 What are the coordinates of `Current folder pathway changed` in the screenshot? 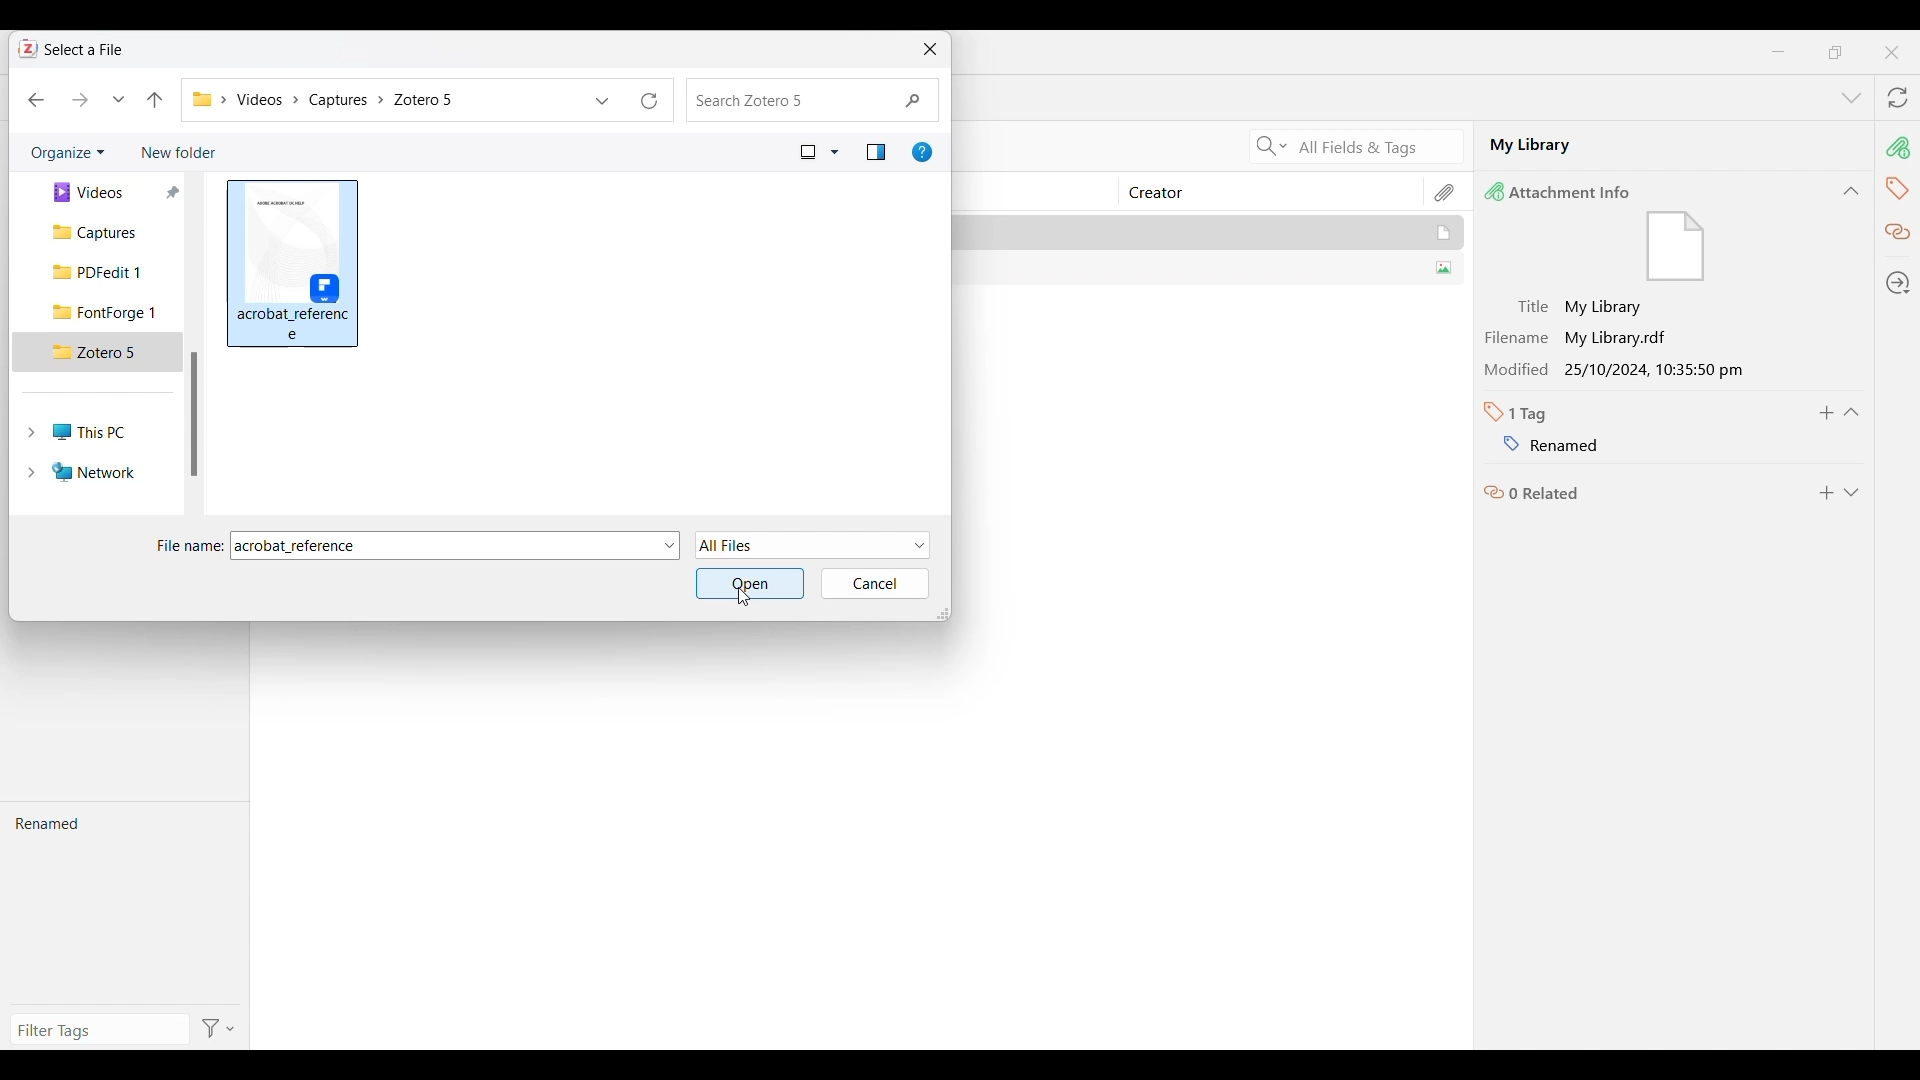 It's located at (383, 100).